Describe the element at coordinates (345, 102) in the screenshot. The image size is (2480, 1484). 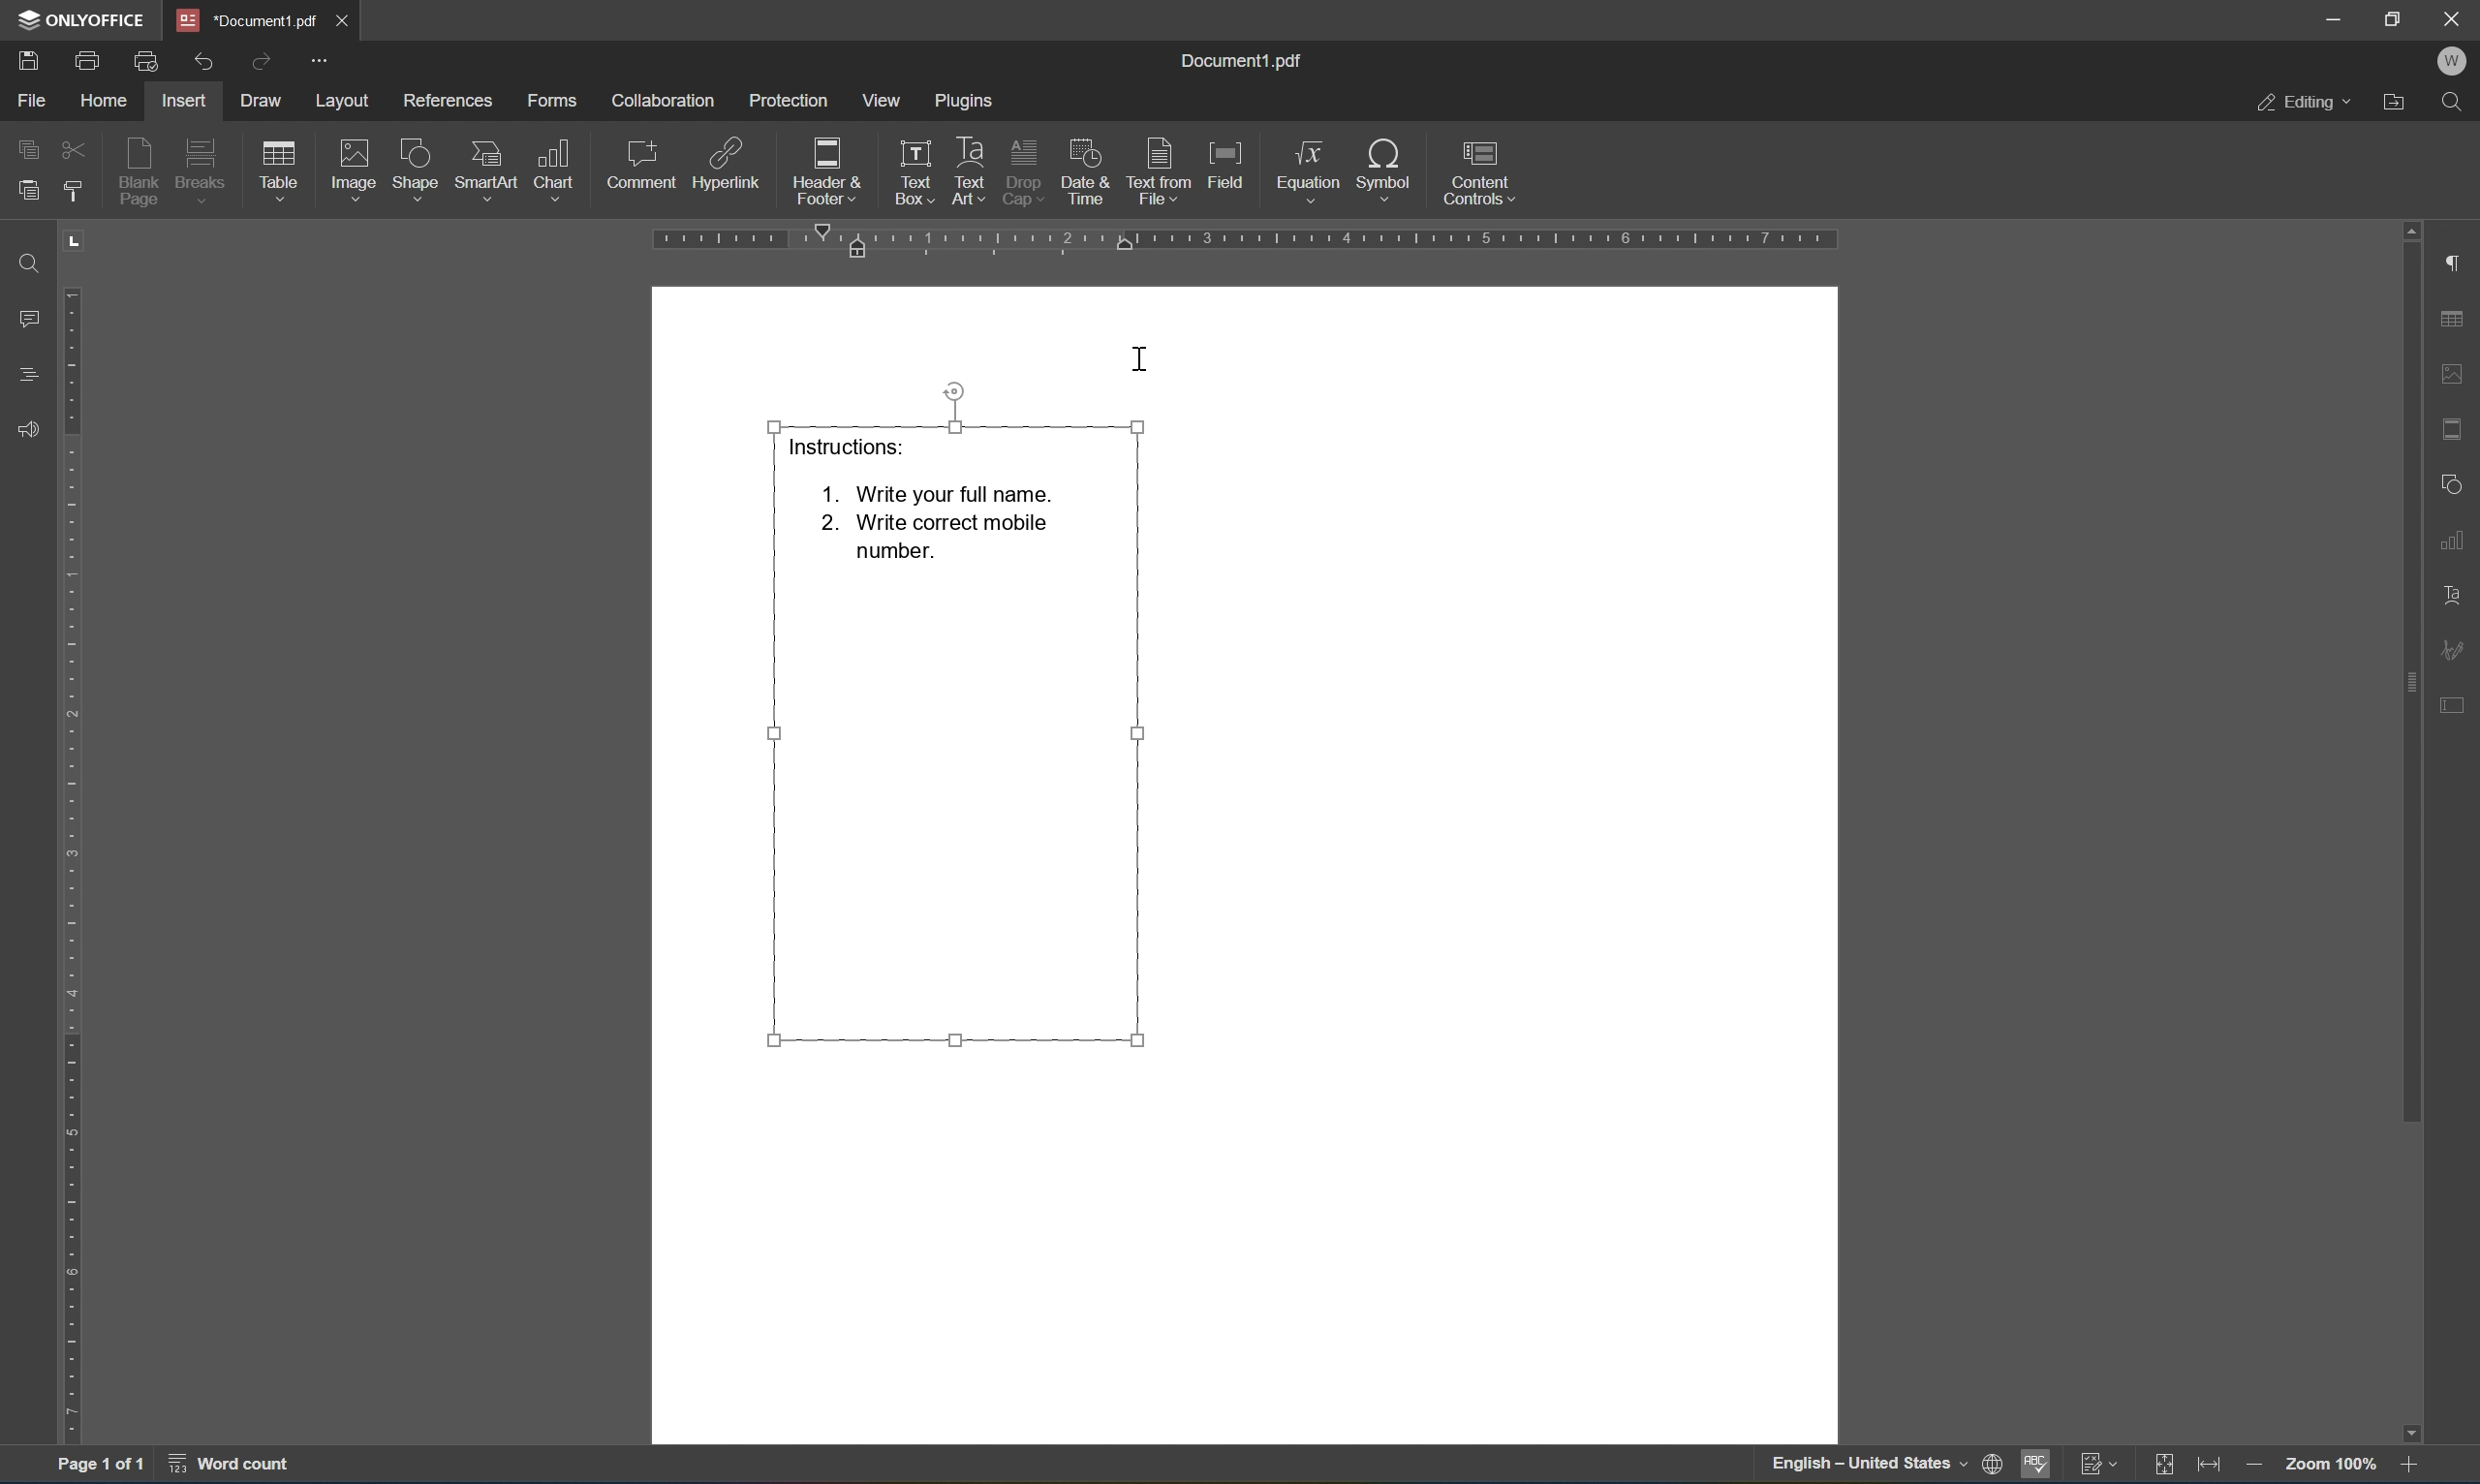
I see `layout` at that location.